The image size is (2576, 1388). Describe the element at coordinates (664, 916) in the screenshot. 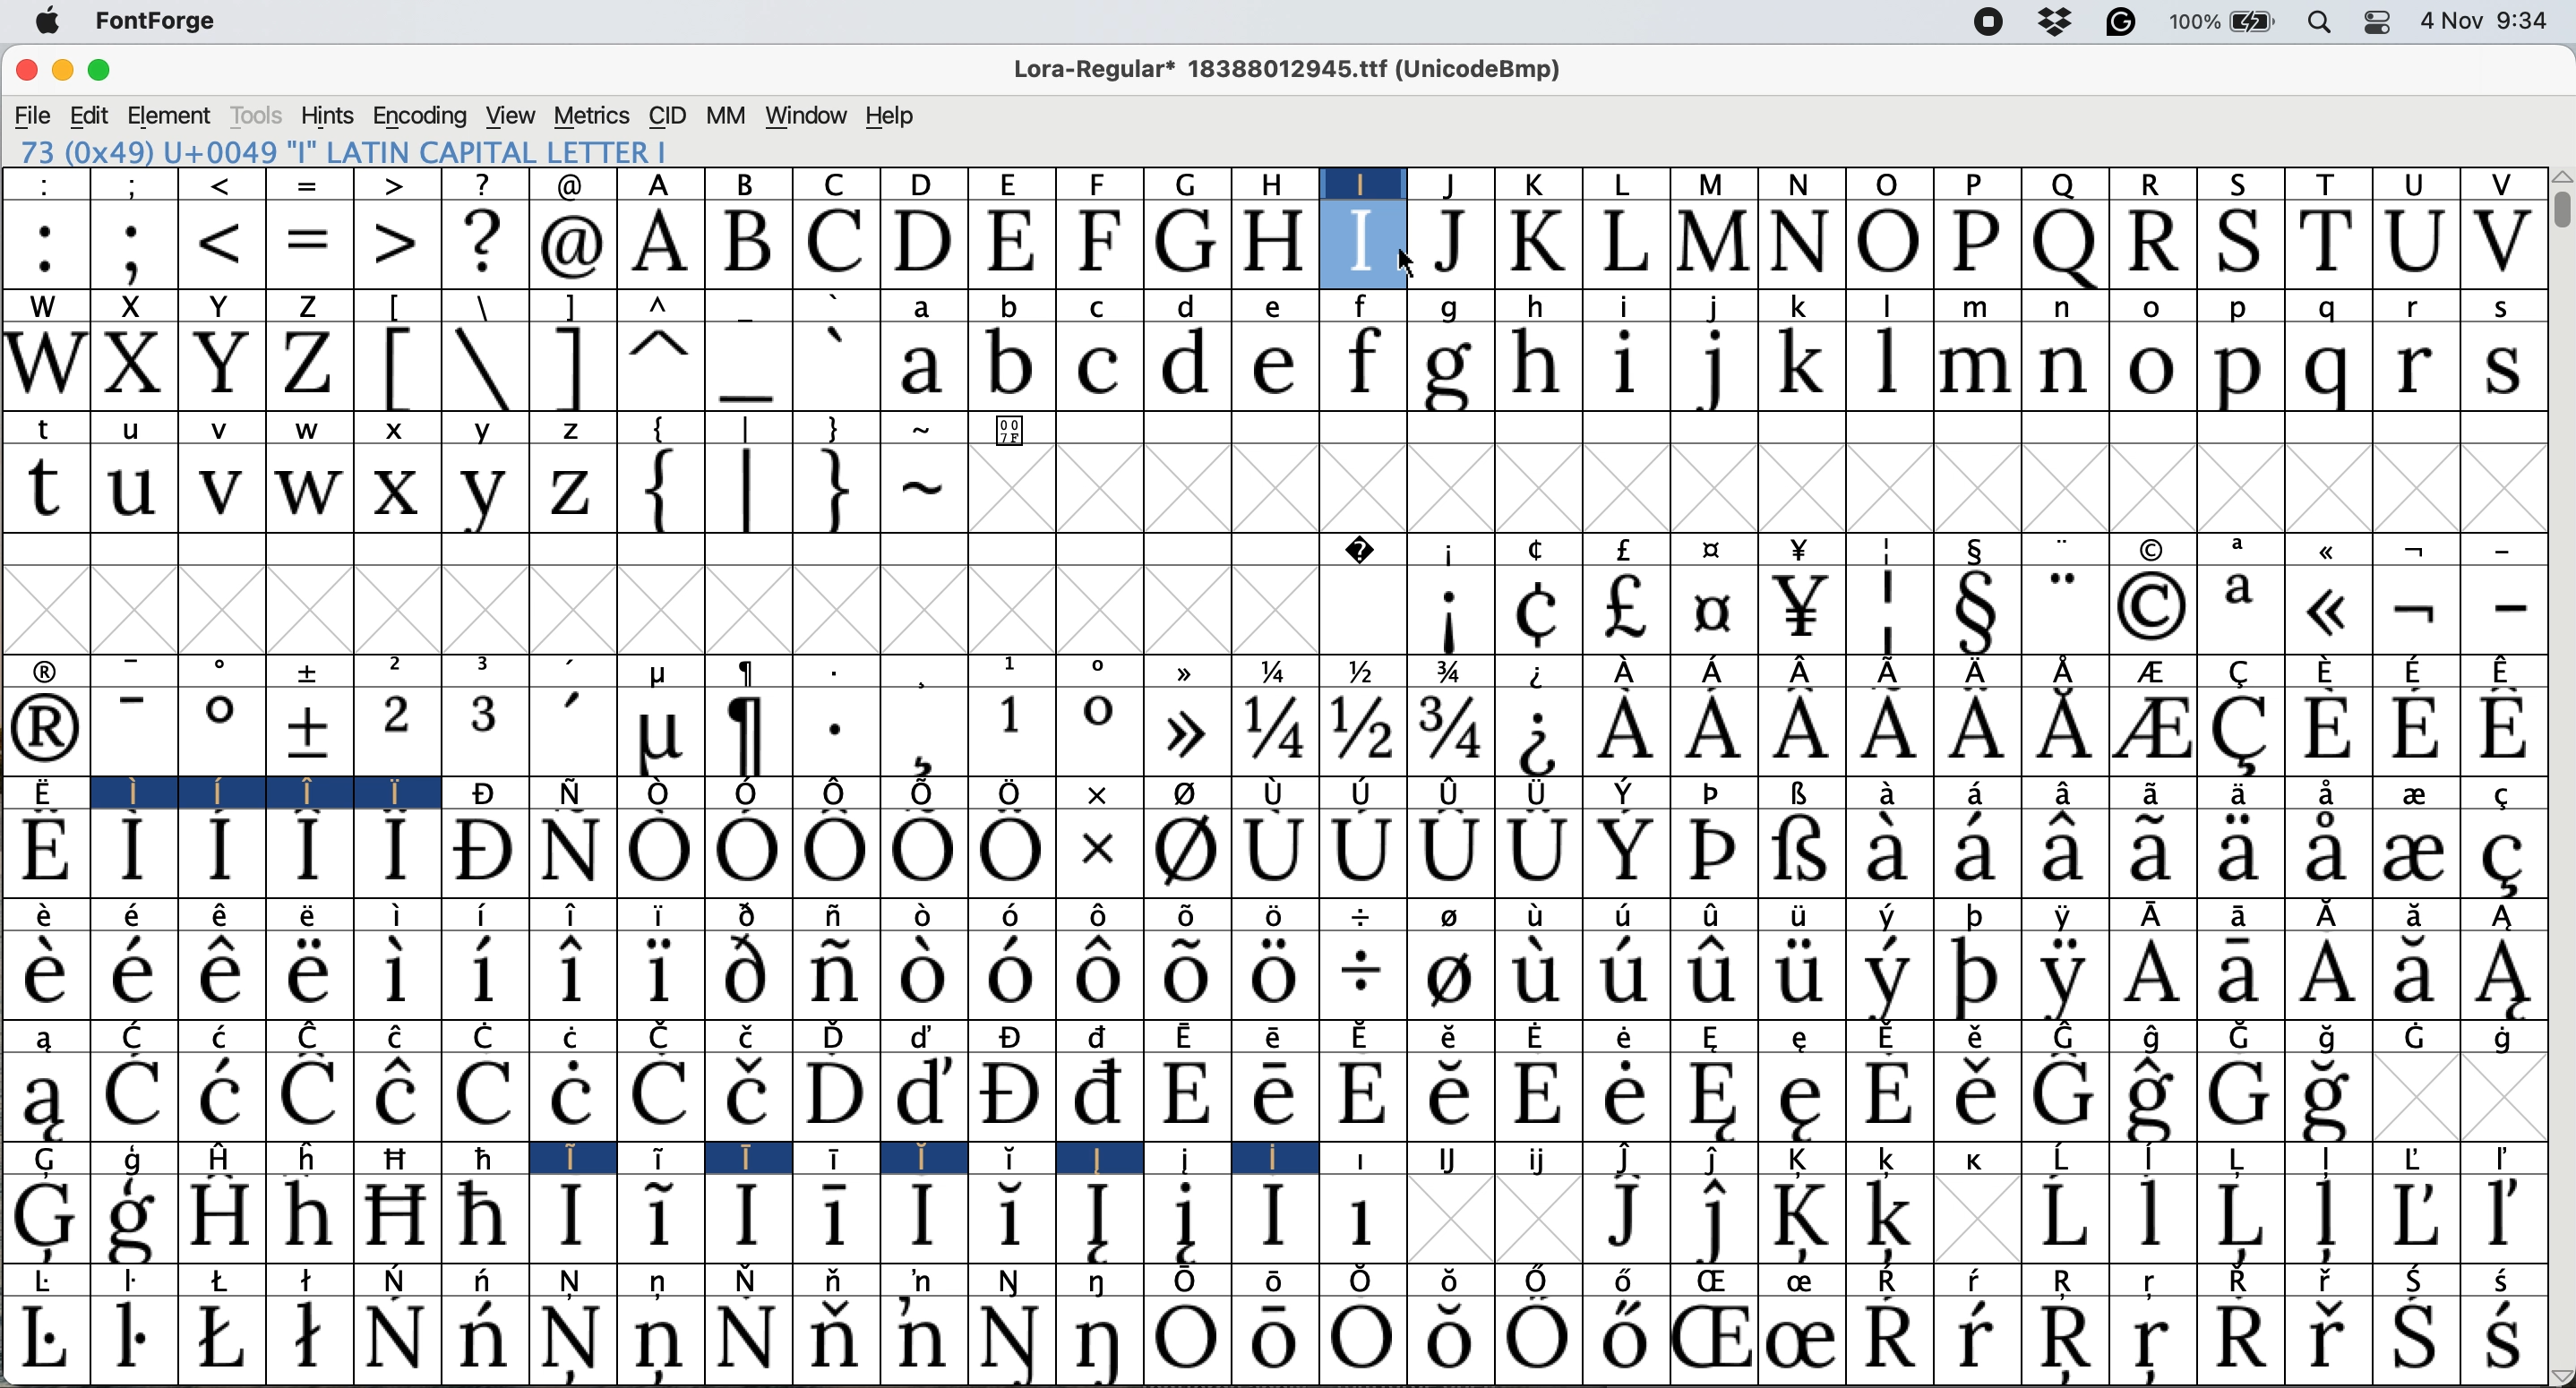

I see `Symbol` at that location.